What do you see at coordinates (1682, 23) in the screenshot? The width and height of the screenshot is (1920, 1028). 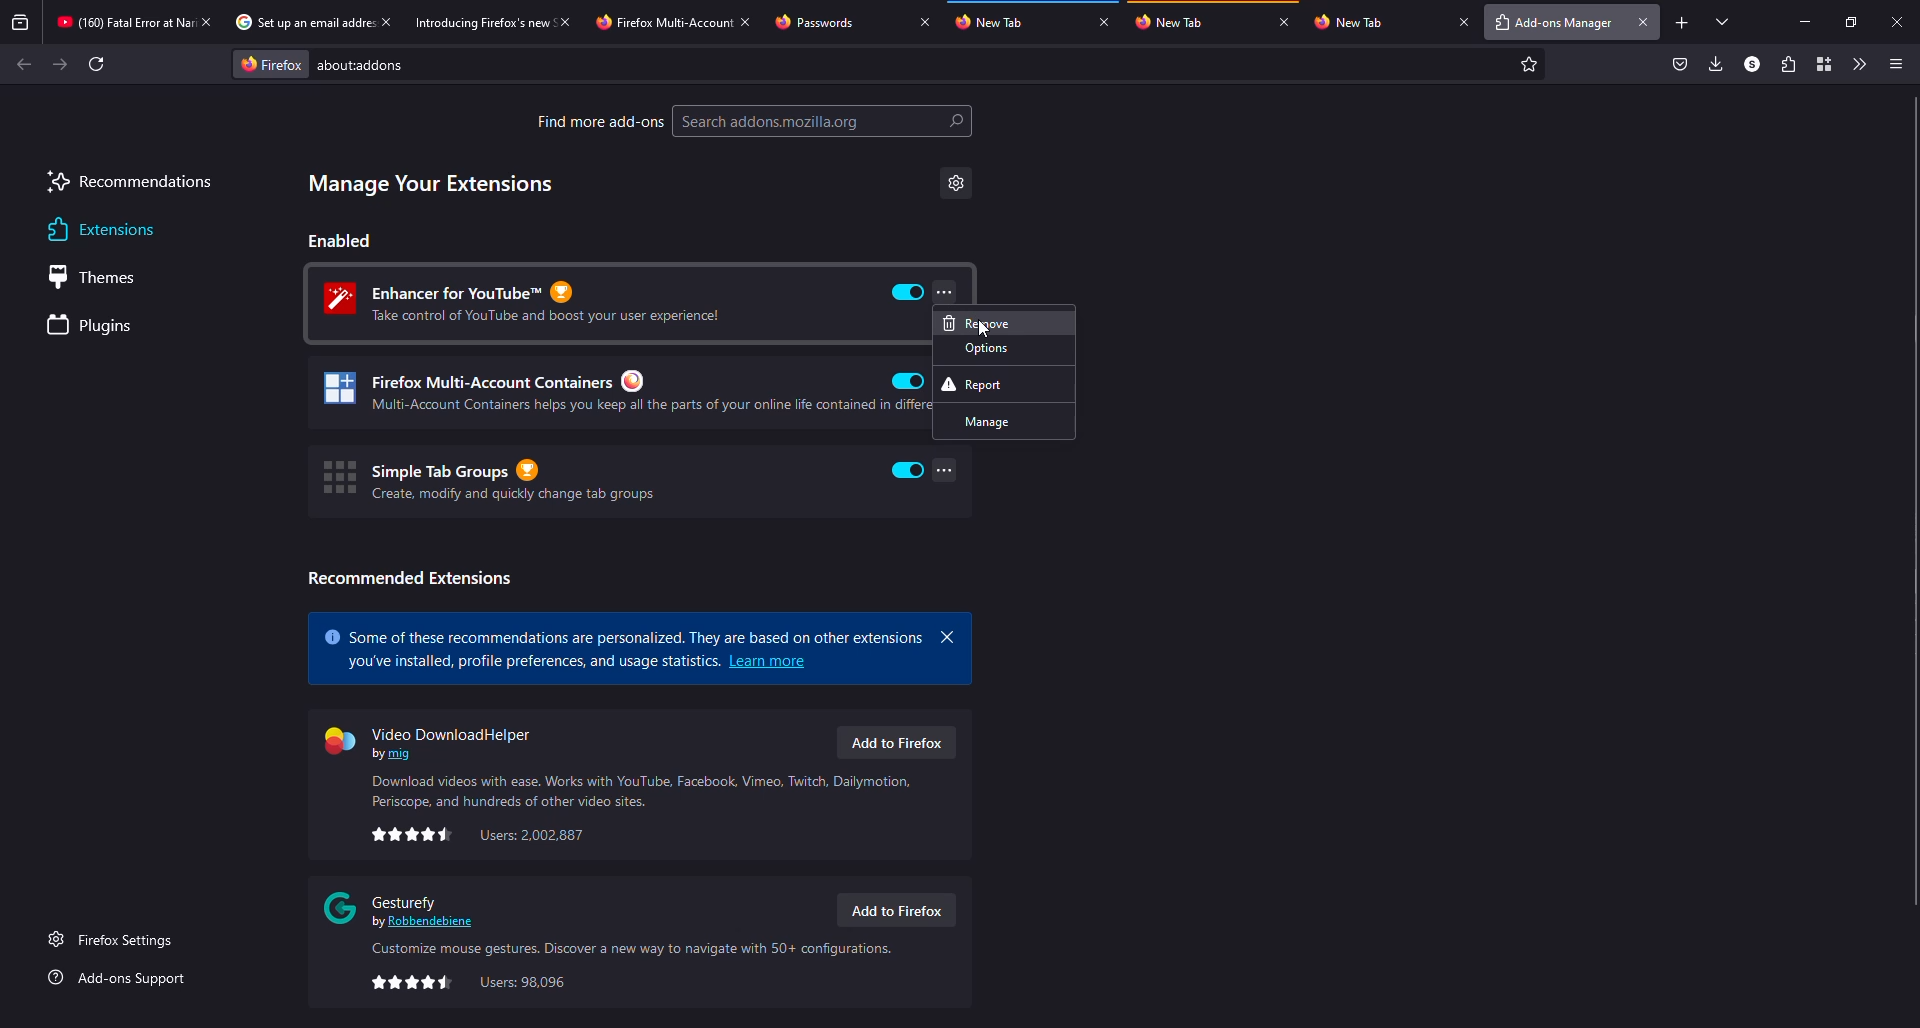 I see `add` at bounding box center [1682, 23].